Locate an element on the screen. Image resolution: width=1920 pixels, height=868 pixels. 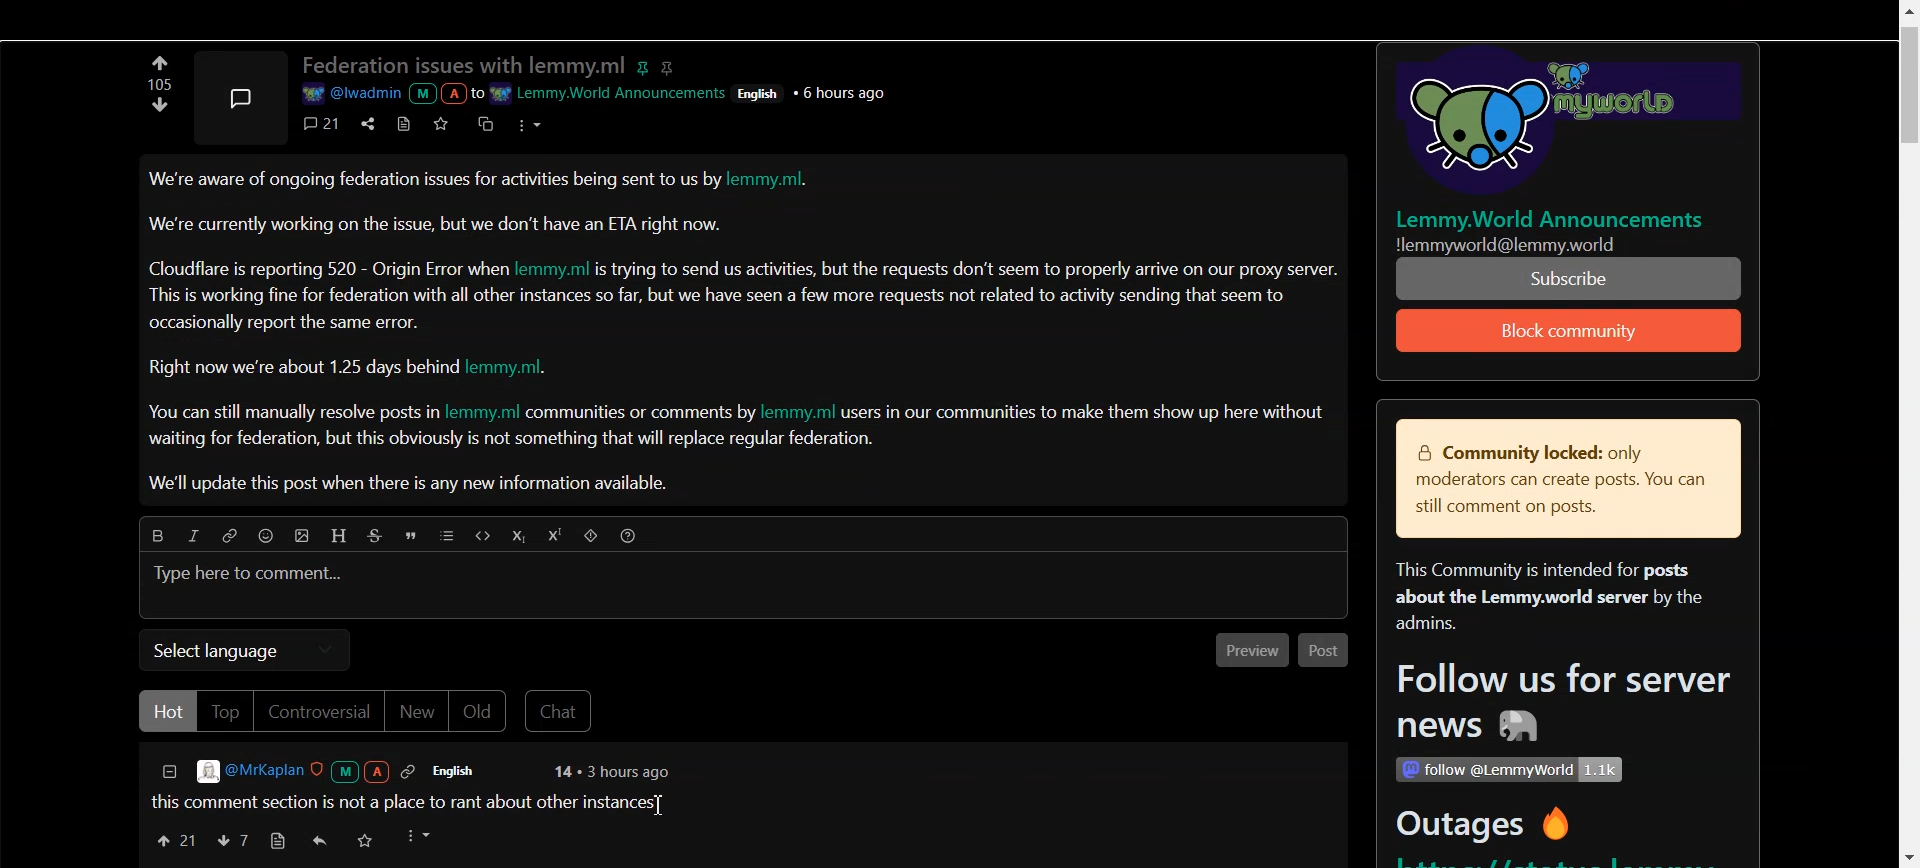
cross posts is located at coordinates (487, 122).